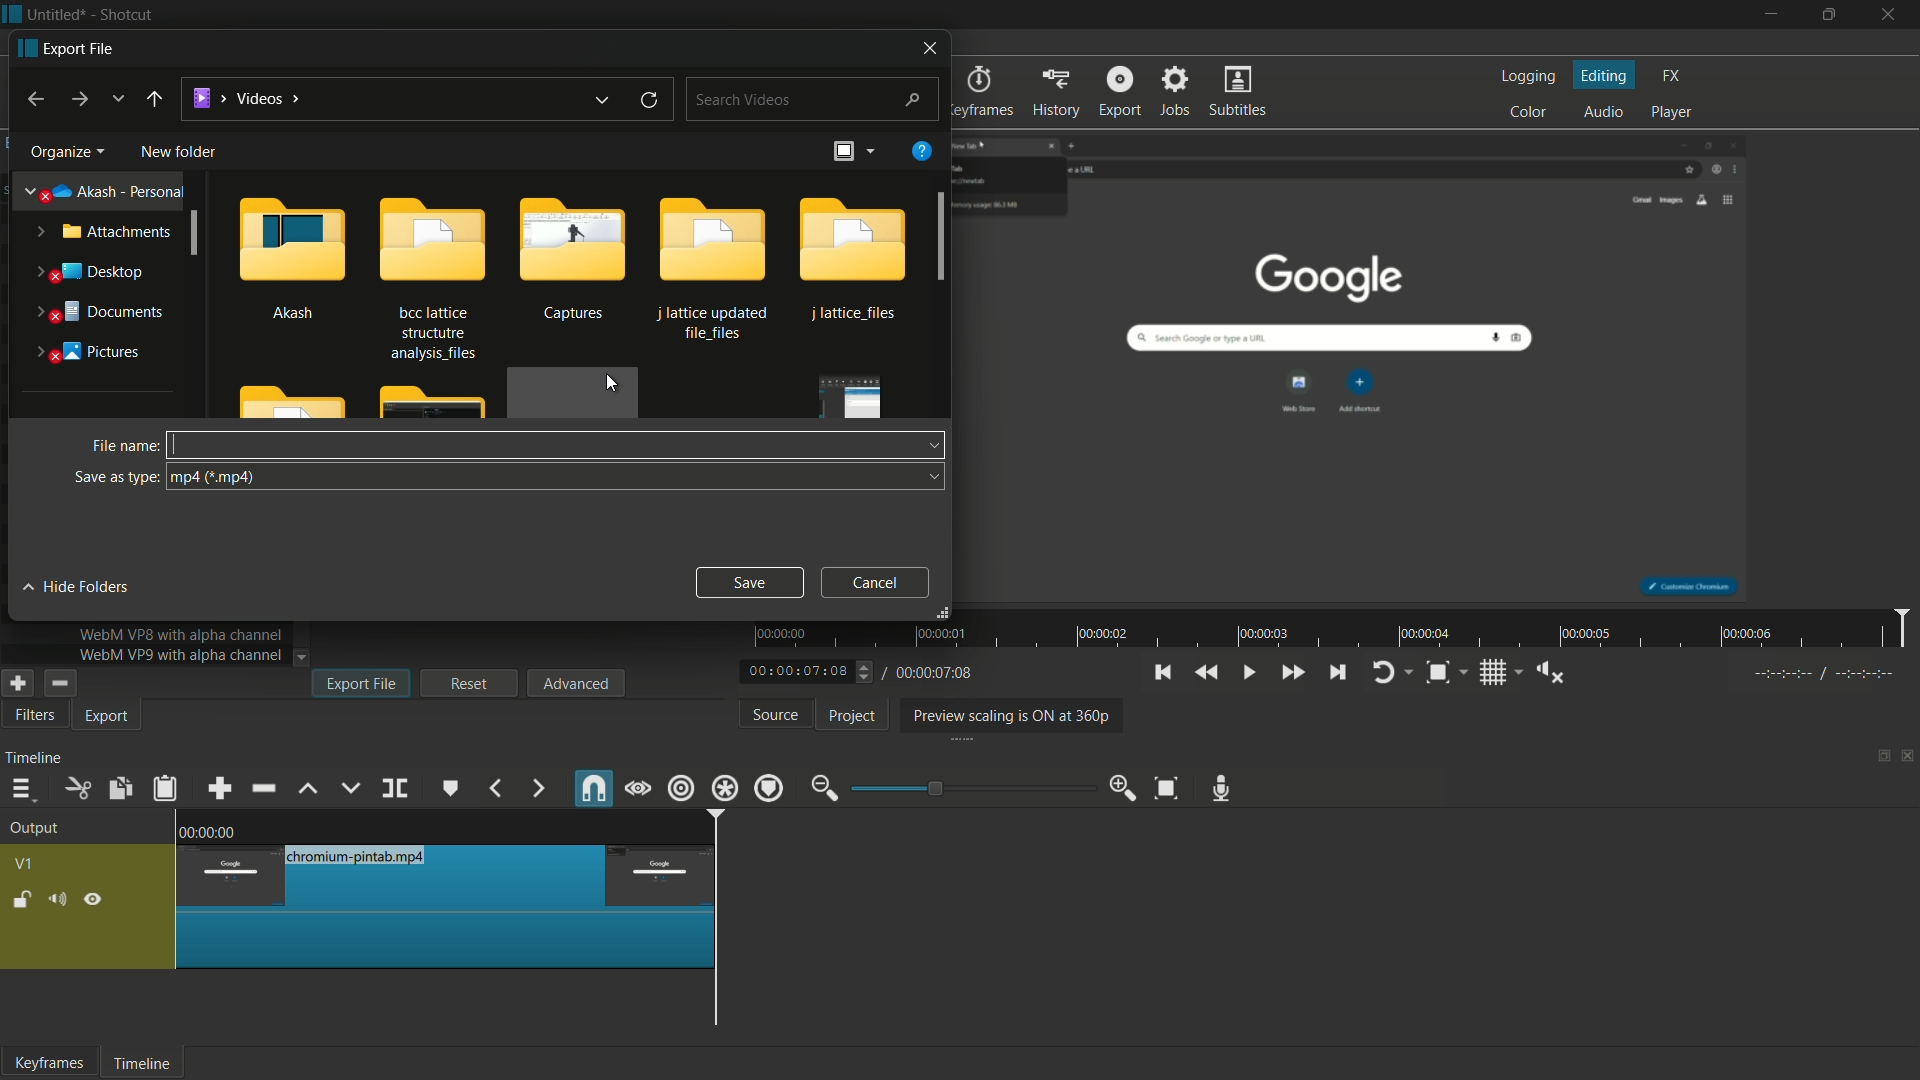  I want to click on preview scaling is on at 360p, so click(1007, 717).